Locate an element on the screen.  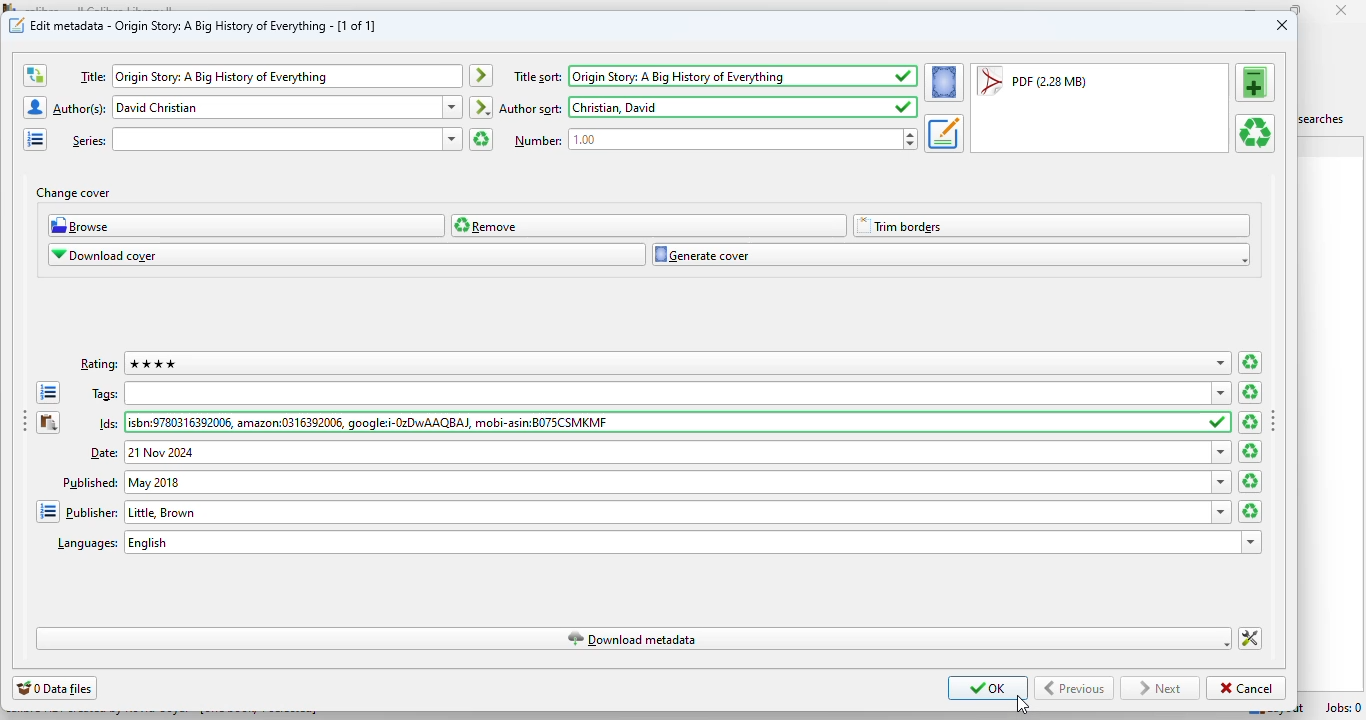
data files is located at coordinates (55, 688).